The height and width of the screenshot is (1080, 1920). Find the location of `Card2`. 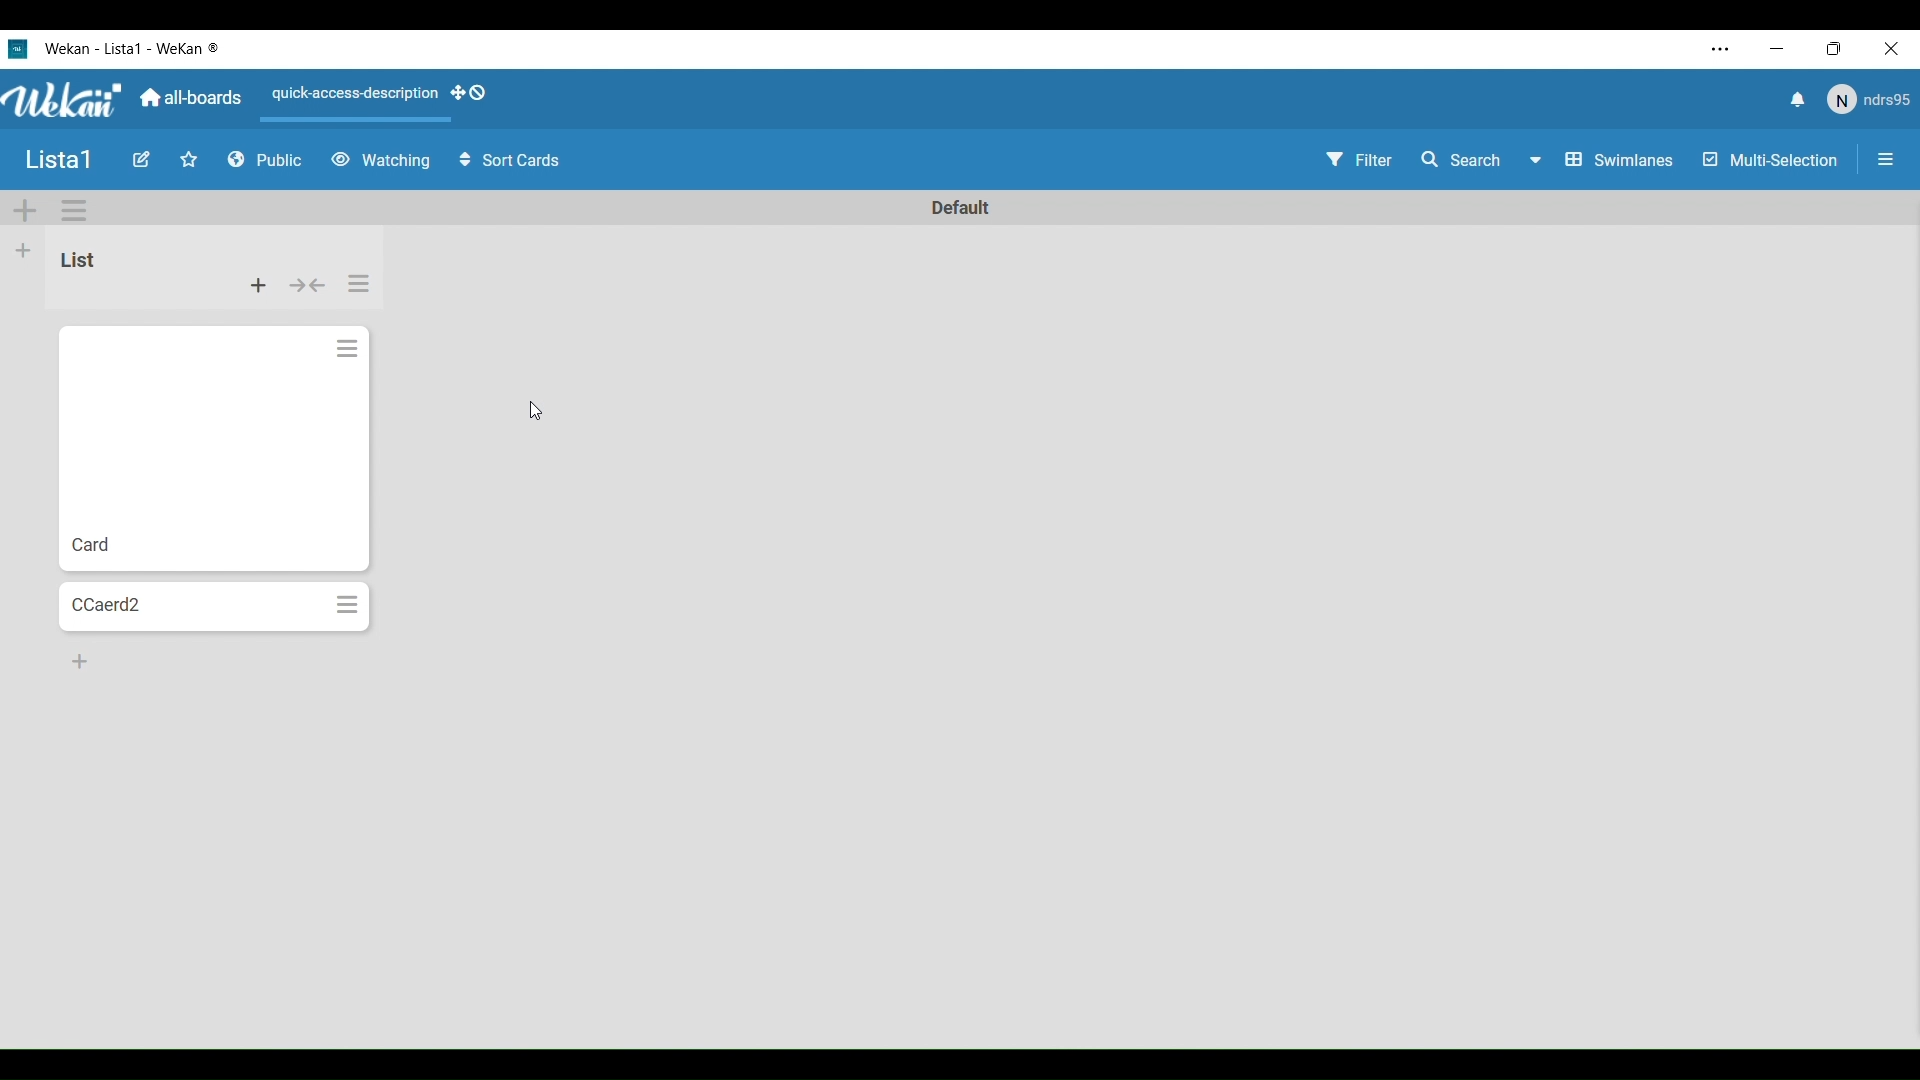

Card2 is located at coordinates (193, 606).